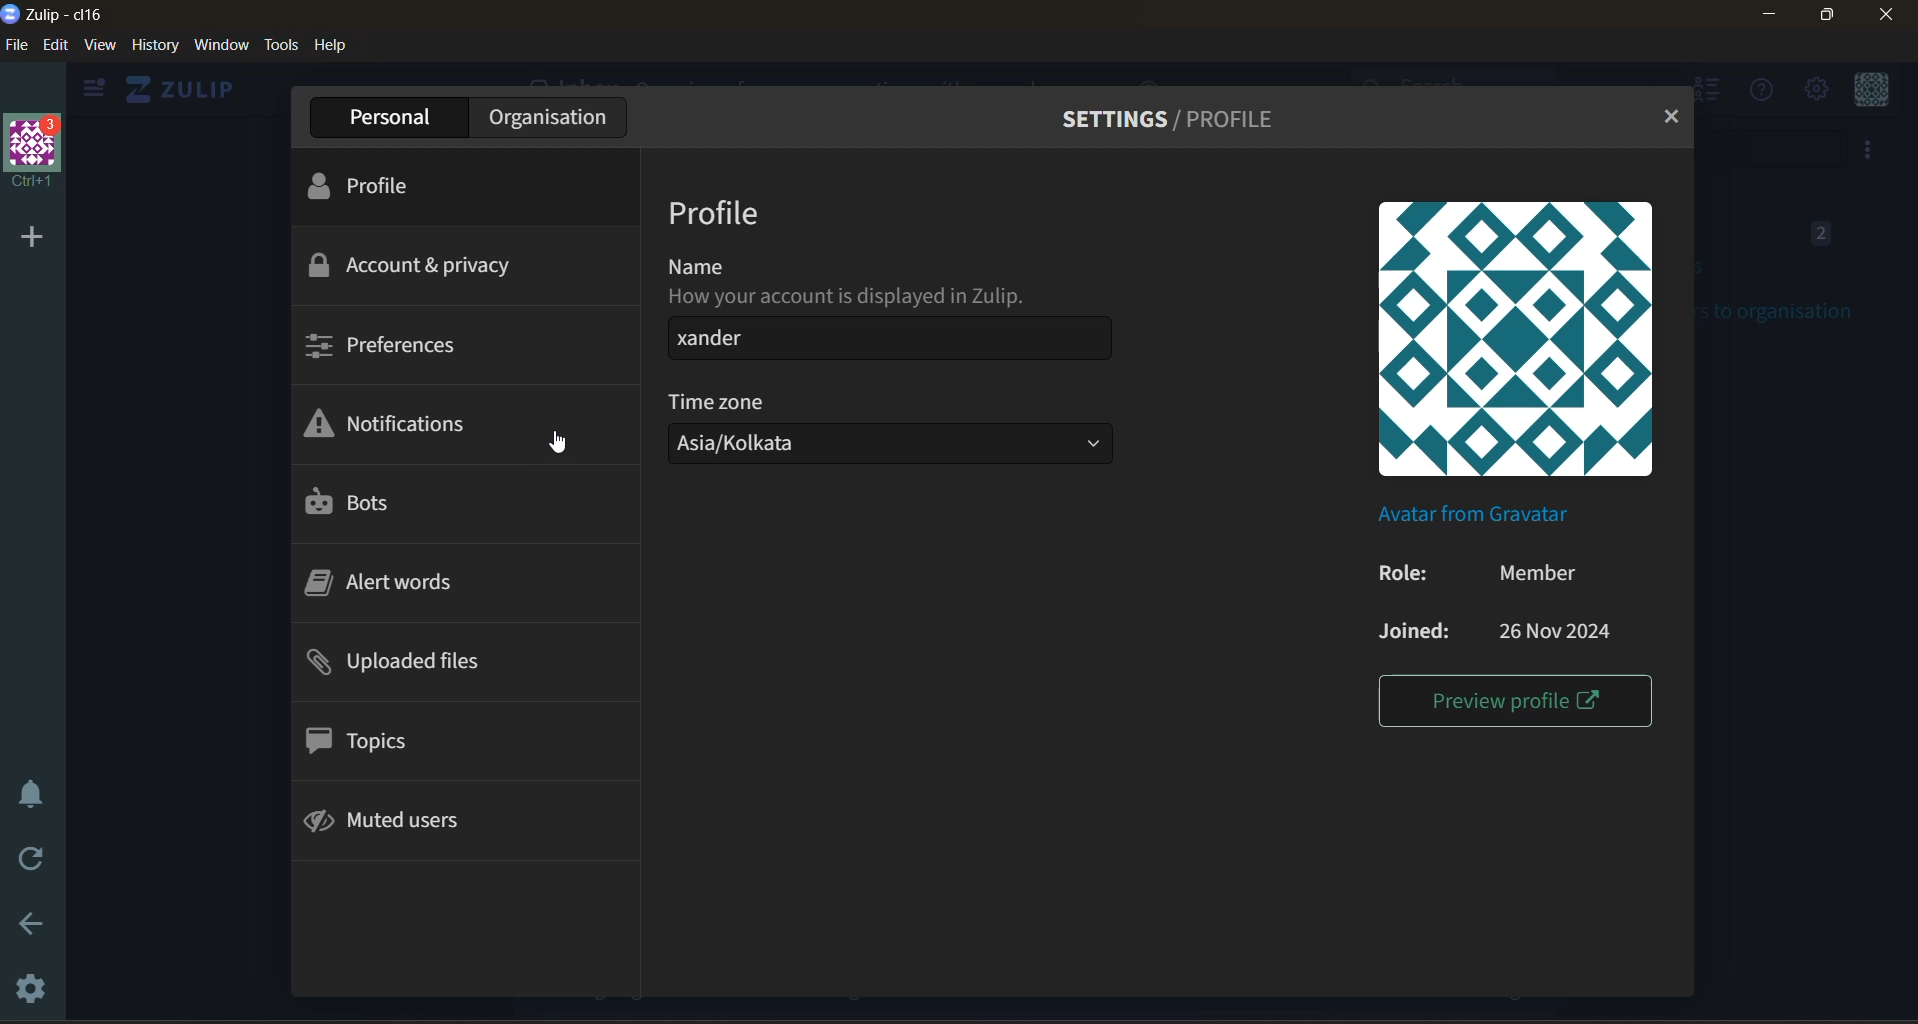 This screenshot has width=1918, height=1024. What do you see at coordinates (852, 280) in the screenshot?
I see `text` at bounding box center [852, 280].